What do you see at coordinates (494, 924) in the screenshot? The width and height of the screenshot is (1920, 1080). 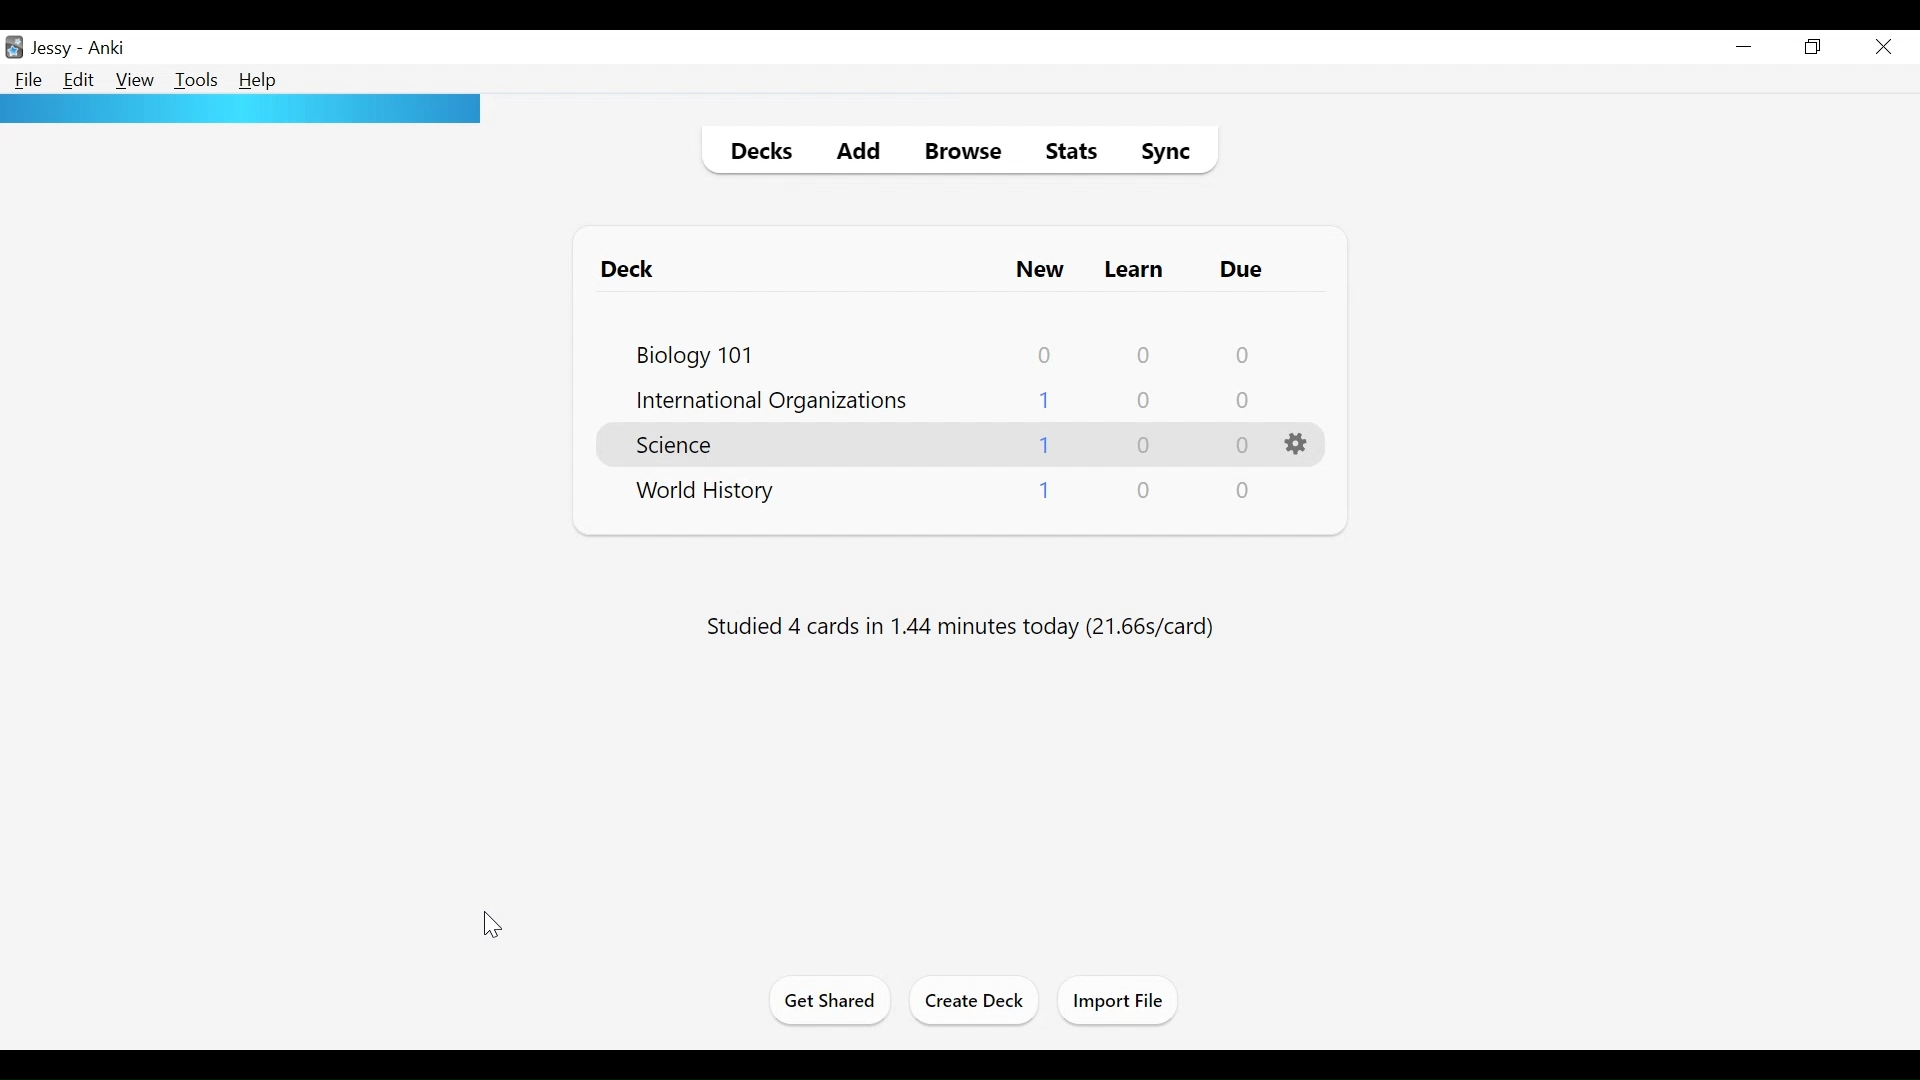 I see `cursor` at bounding box center [494, 924].